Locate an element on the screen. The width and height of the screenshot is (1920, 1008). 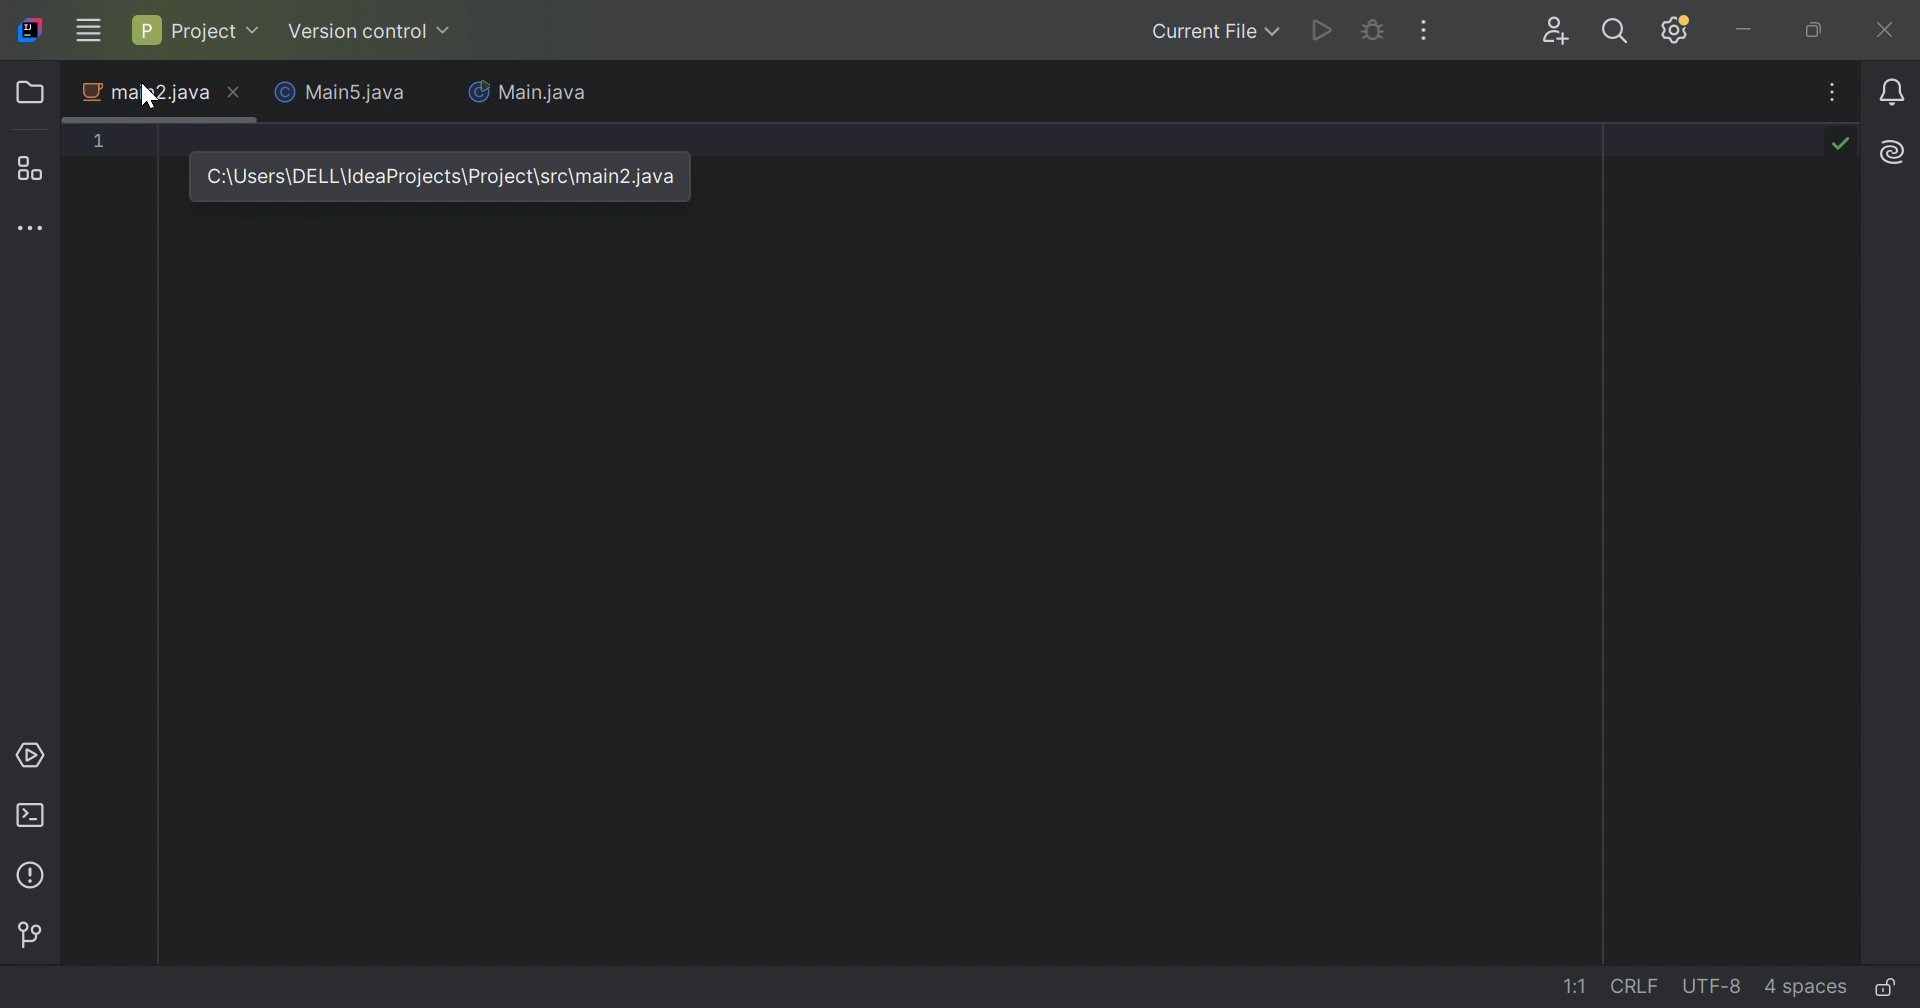
line separator: \r\n is located at coordinates (1635, 986).